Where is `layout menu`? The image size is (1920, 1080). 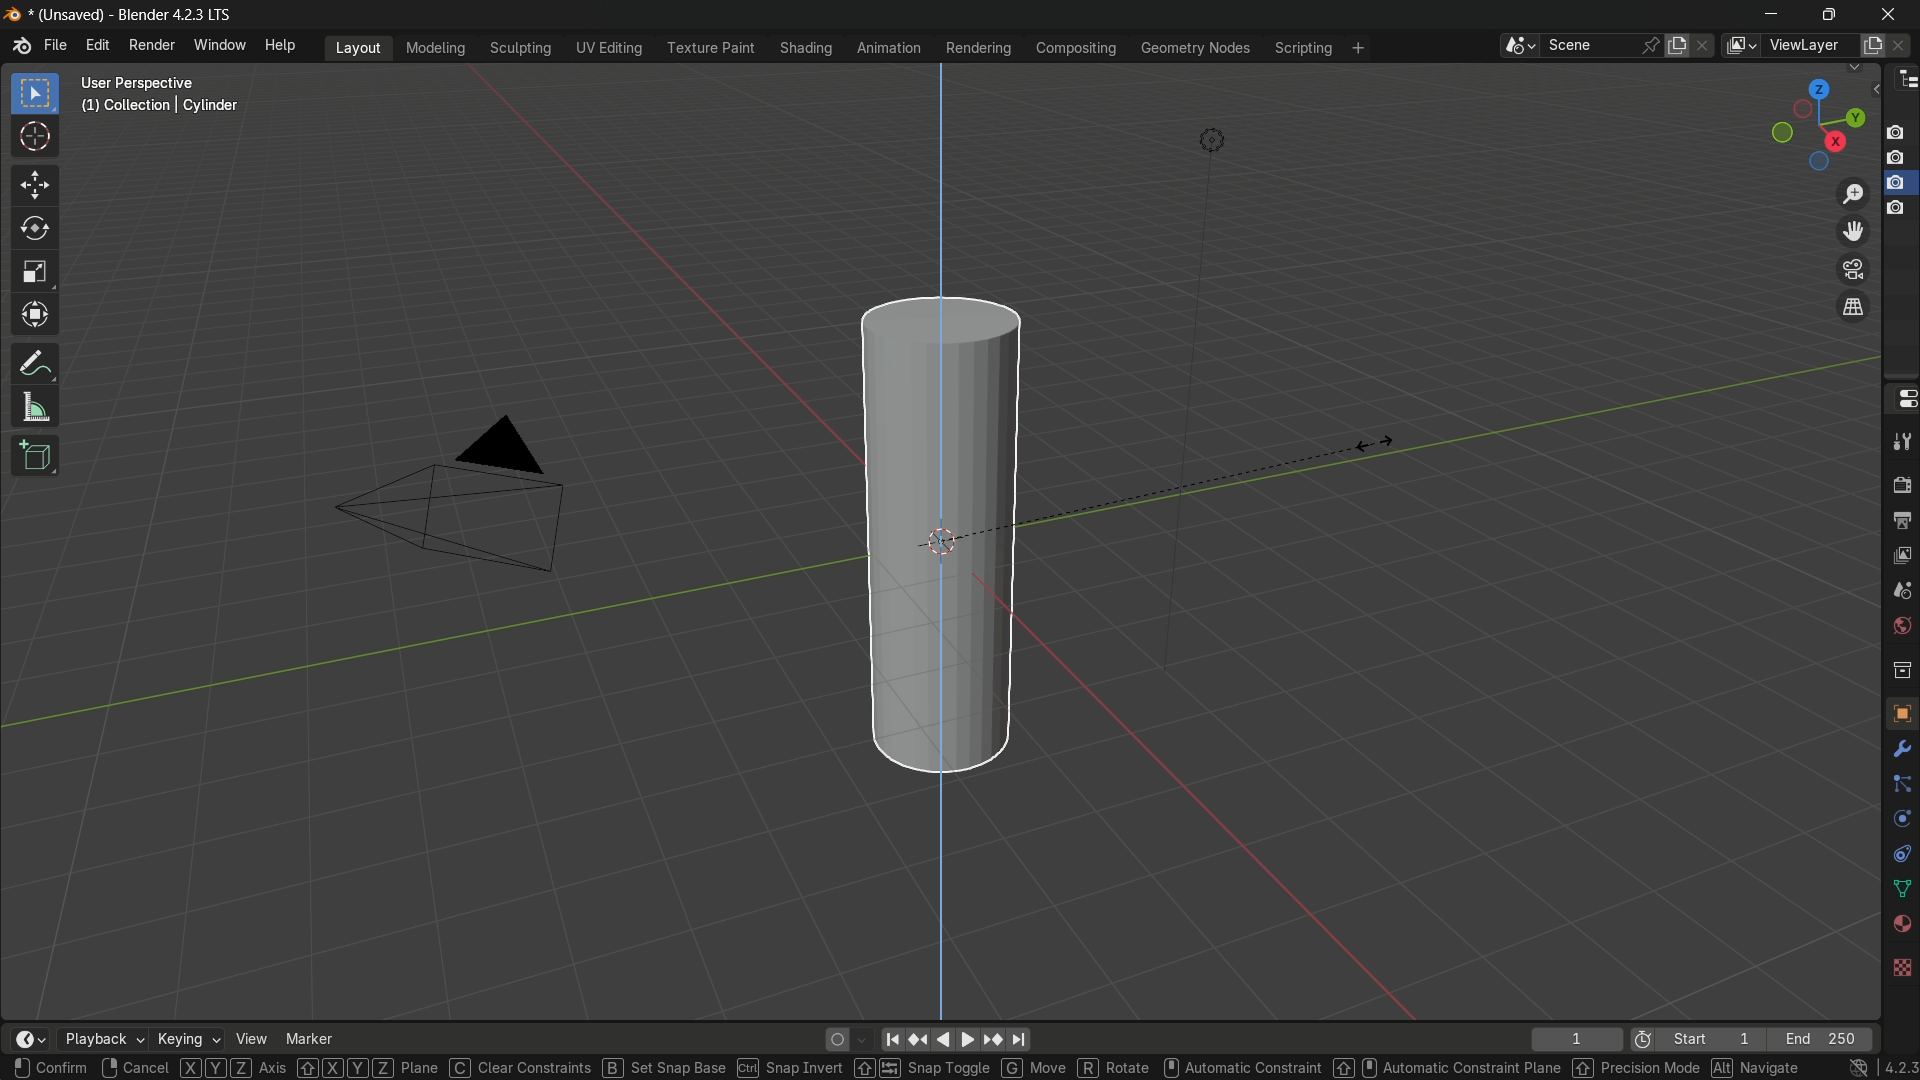
layout menu is located at coordinates (360, 47).